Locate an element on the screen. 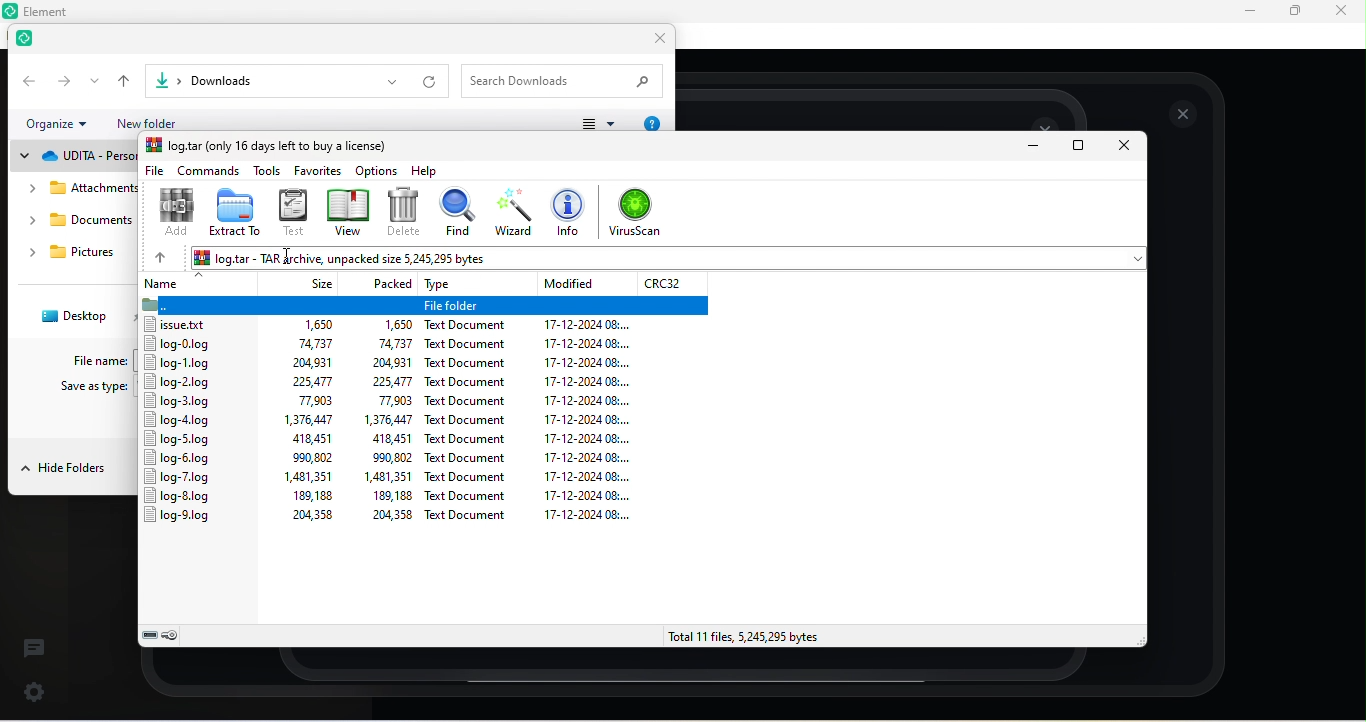  990,802 is located at coordinates (316, 457).